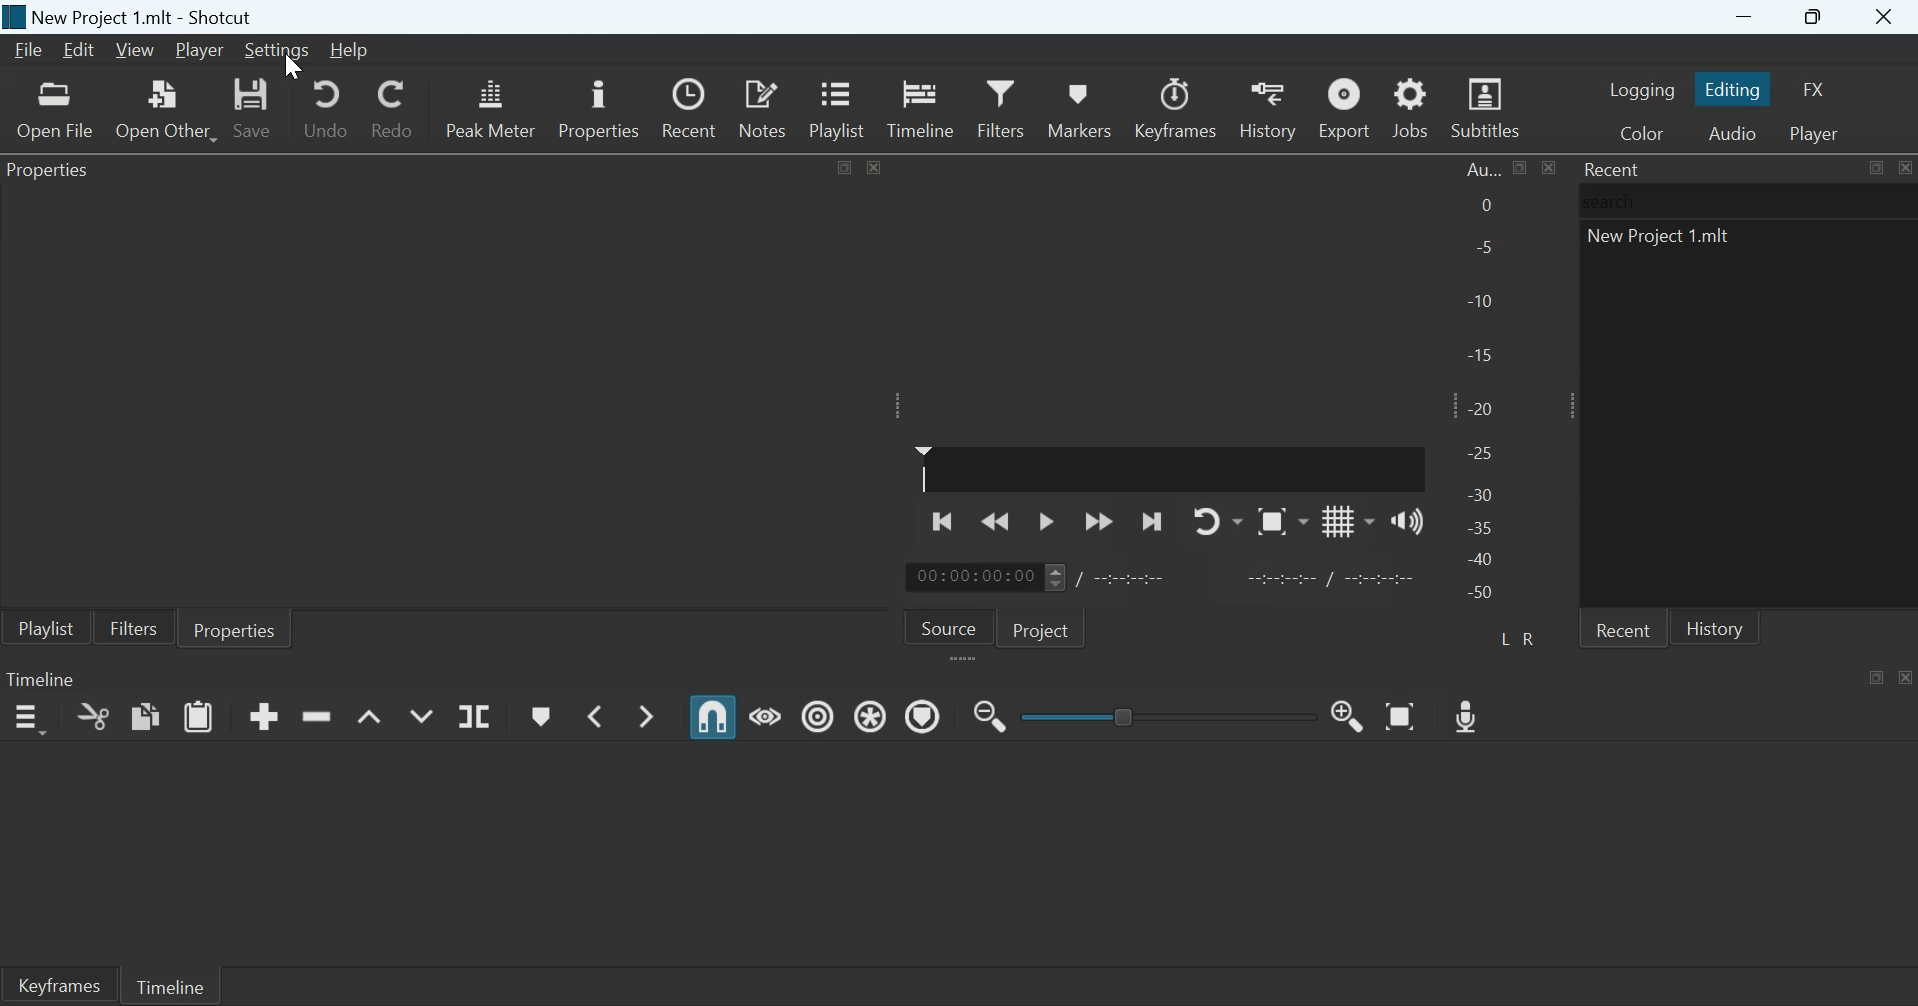  What do you see at coordinates (1614, 169) in the screenshot?
I see `Recent` at bounding box center [1614, 169].